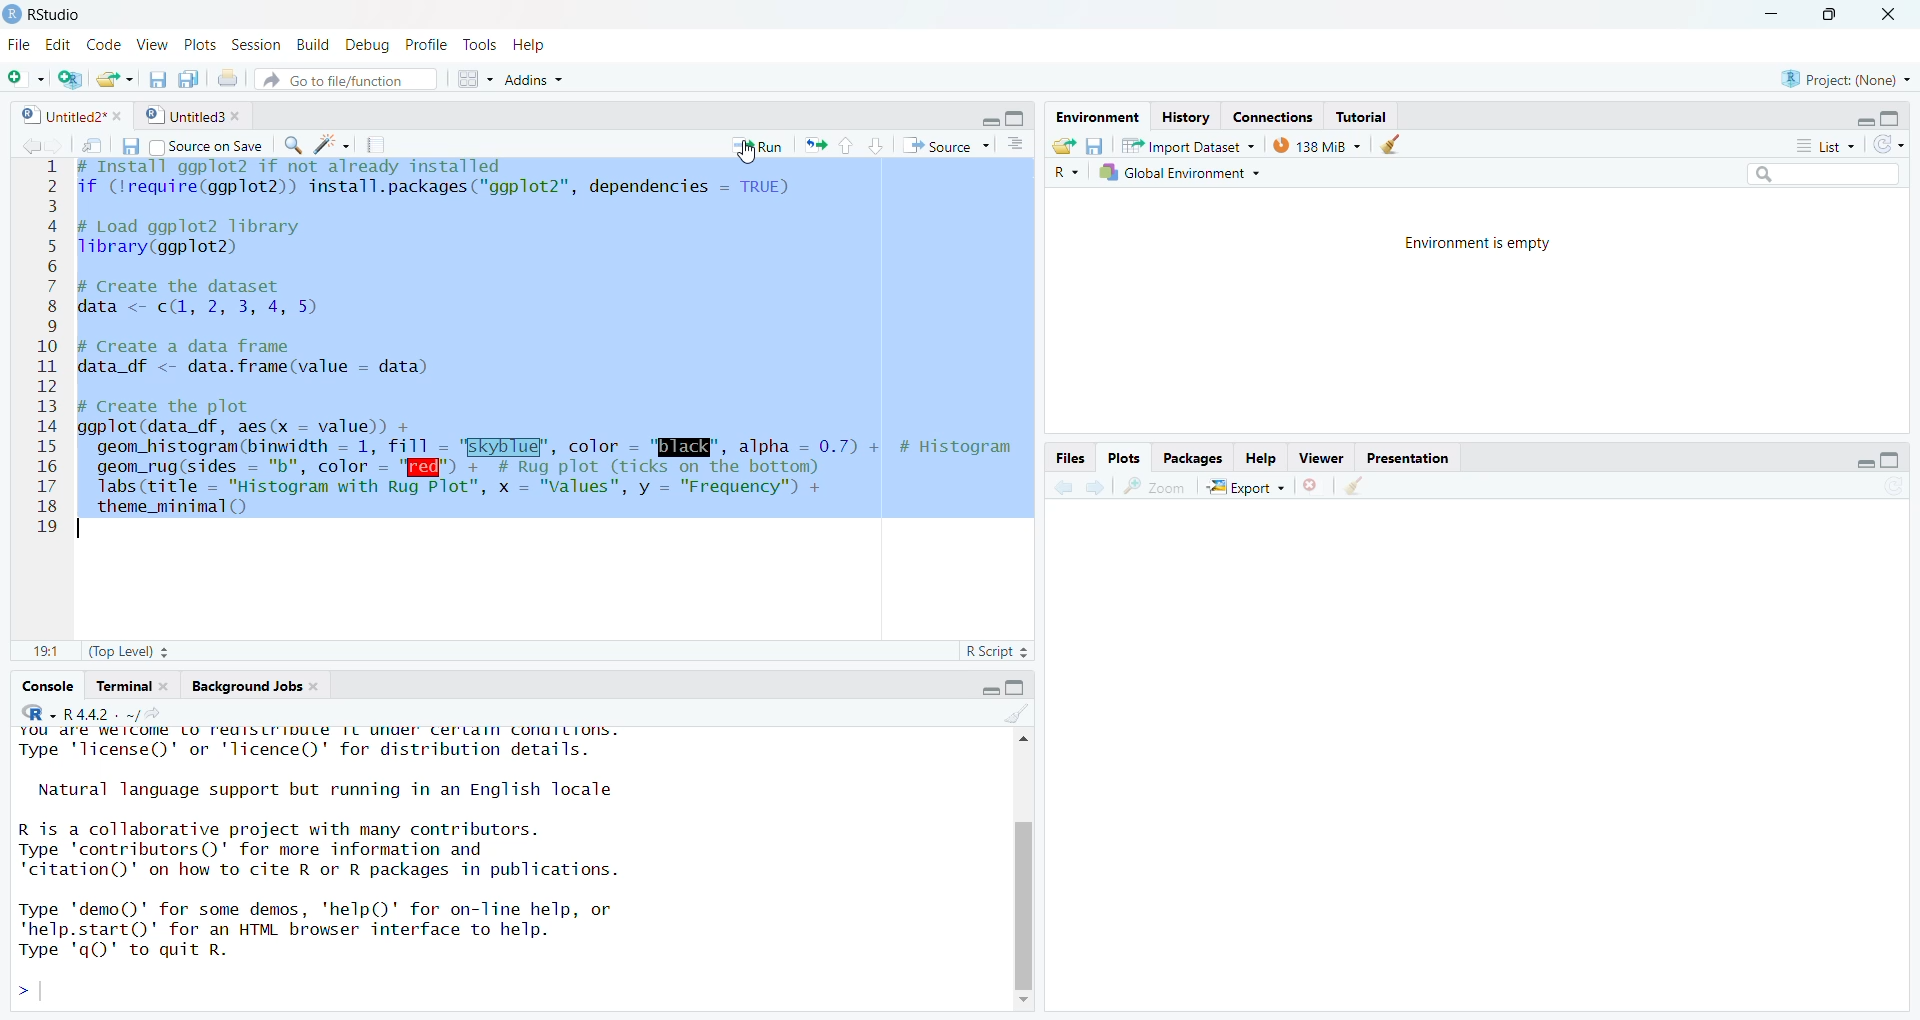 Image resolution: width=1920 pixels, height=1020 pixels. Describe the element at coordinates (1819, 144) in the screenshot. I see `list` at that location.